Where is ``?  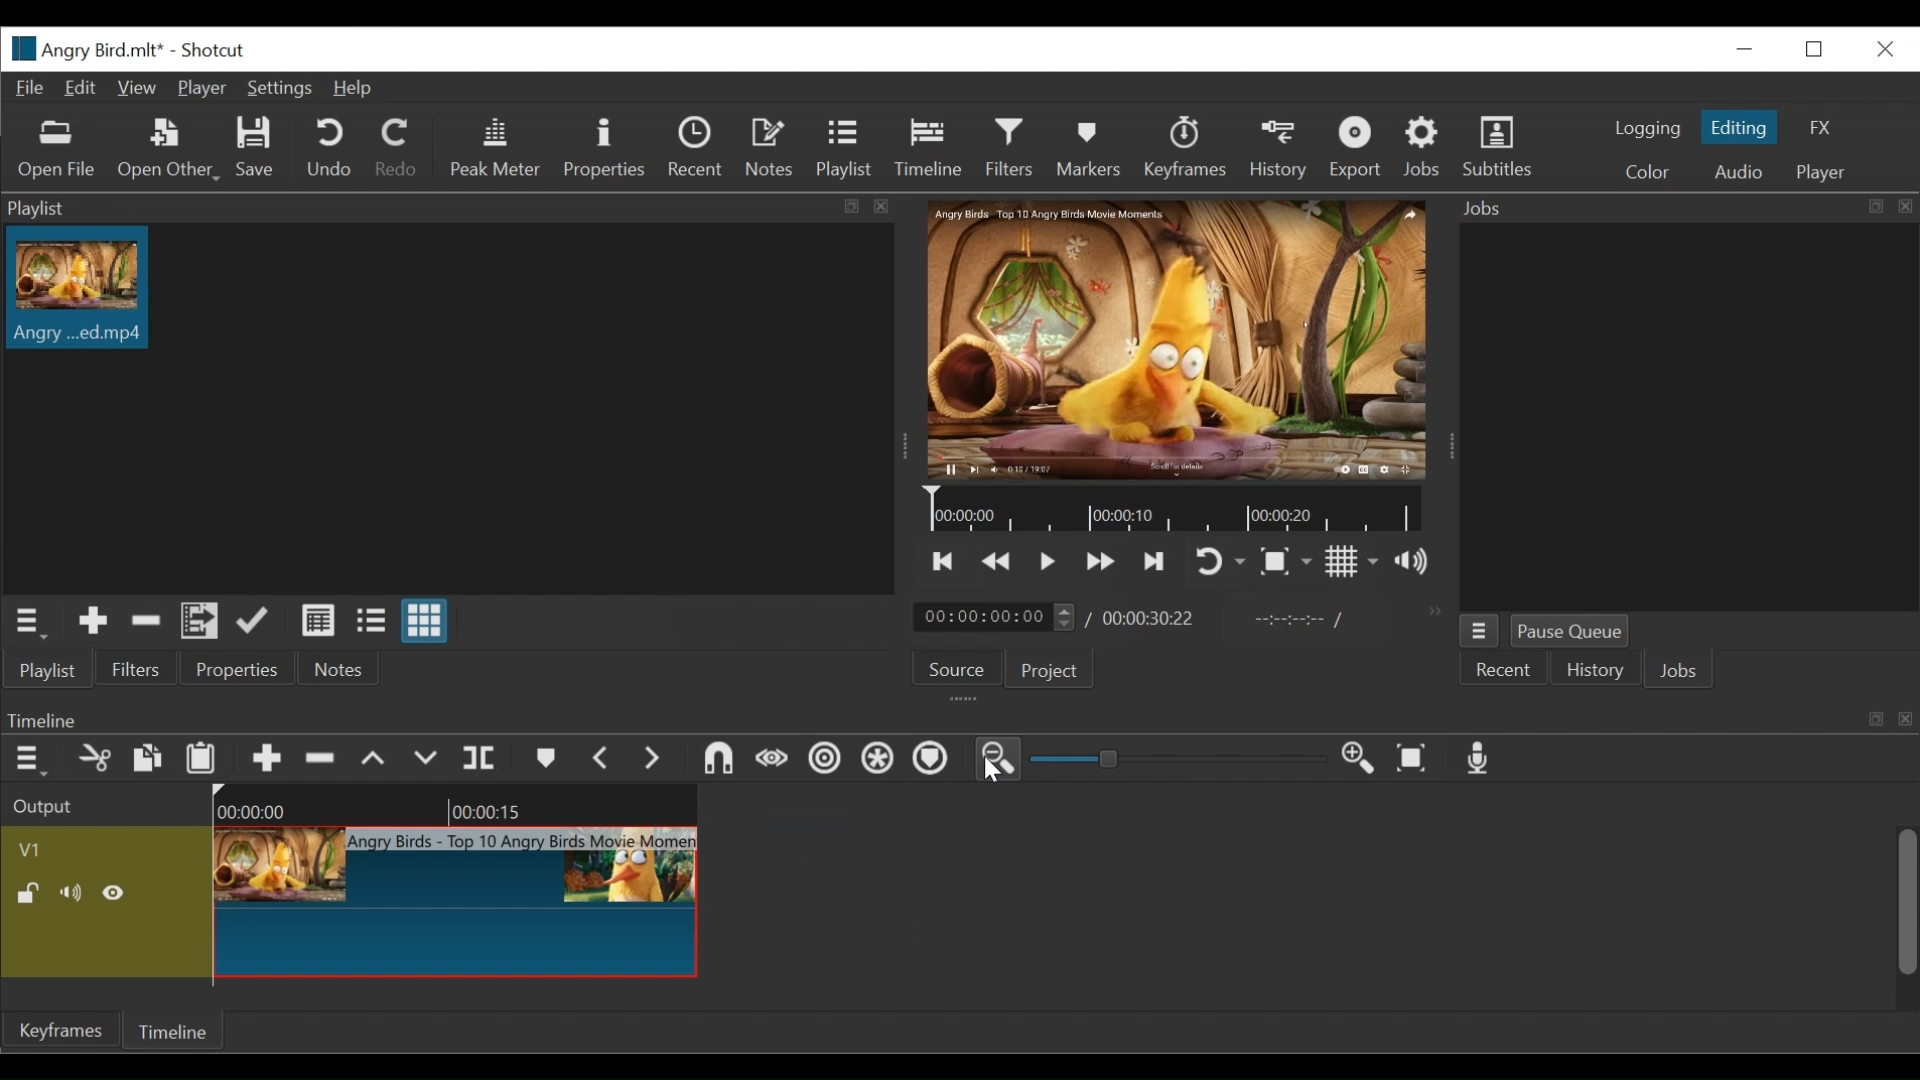
 is located at coordinates (1649, 130).